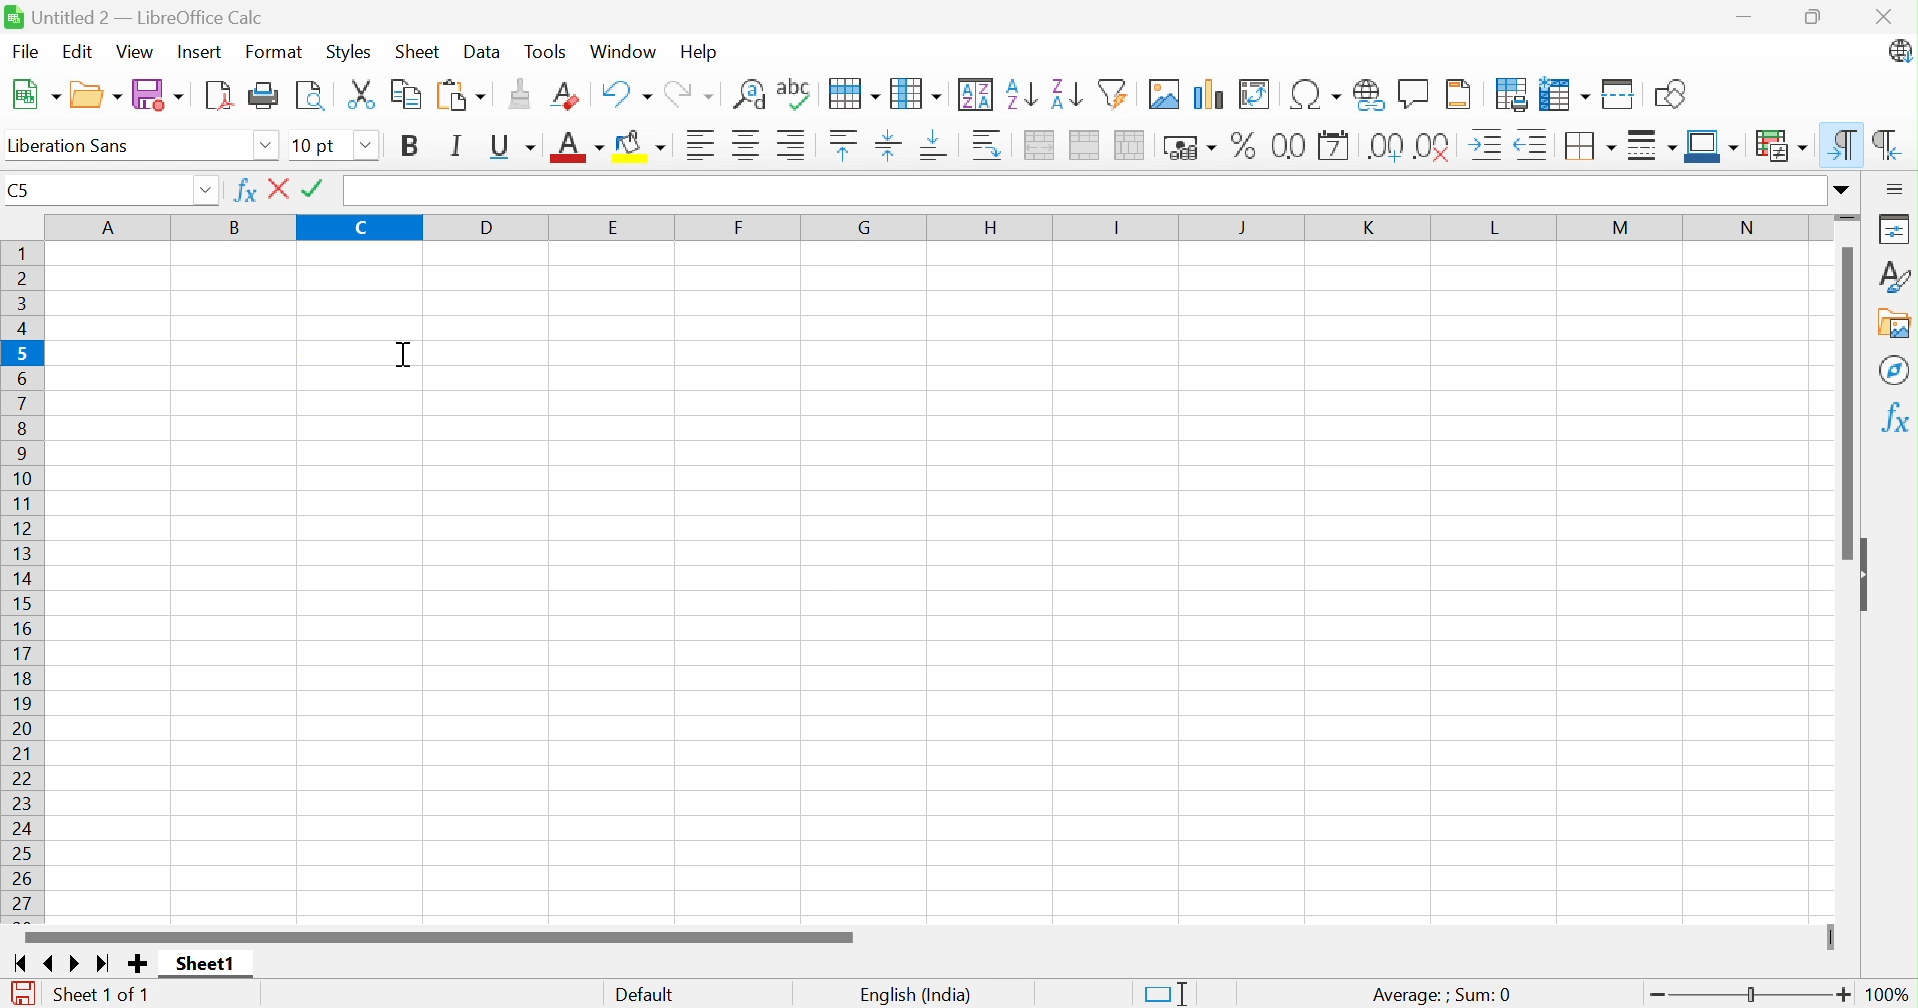 The image size is (1918, 1008). I want to click on Sheet1, so click(209, 962).